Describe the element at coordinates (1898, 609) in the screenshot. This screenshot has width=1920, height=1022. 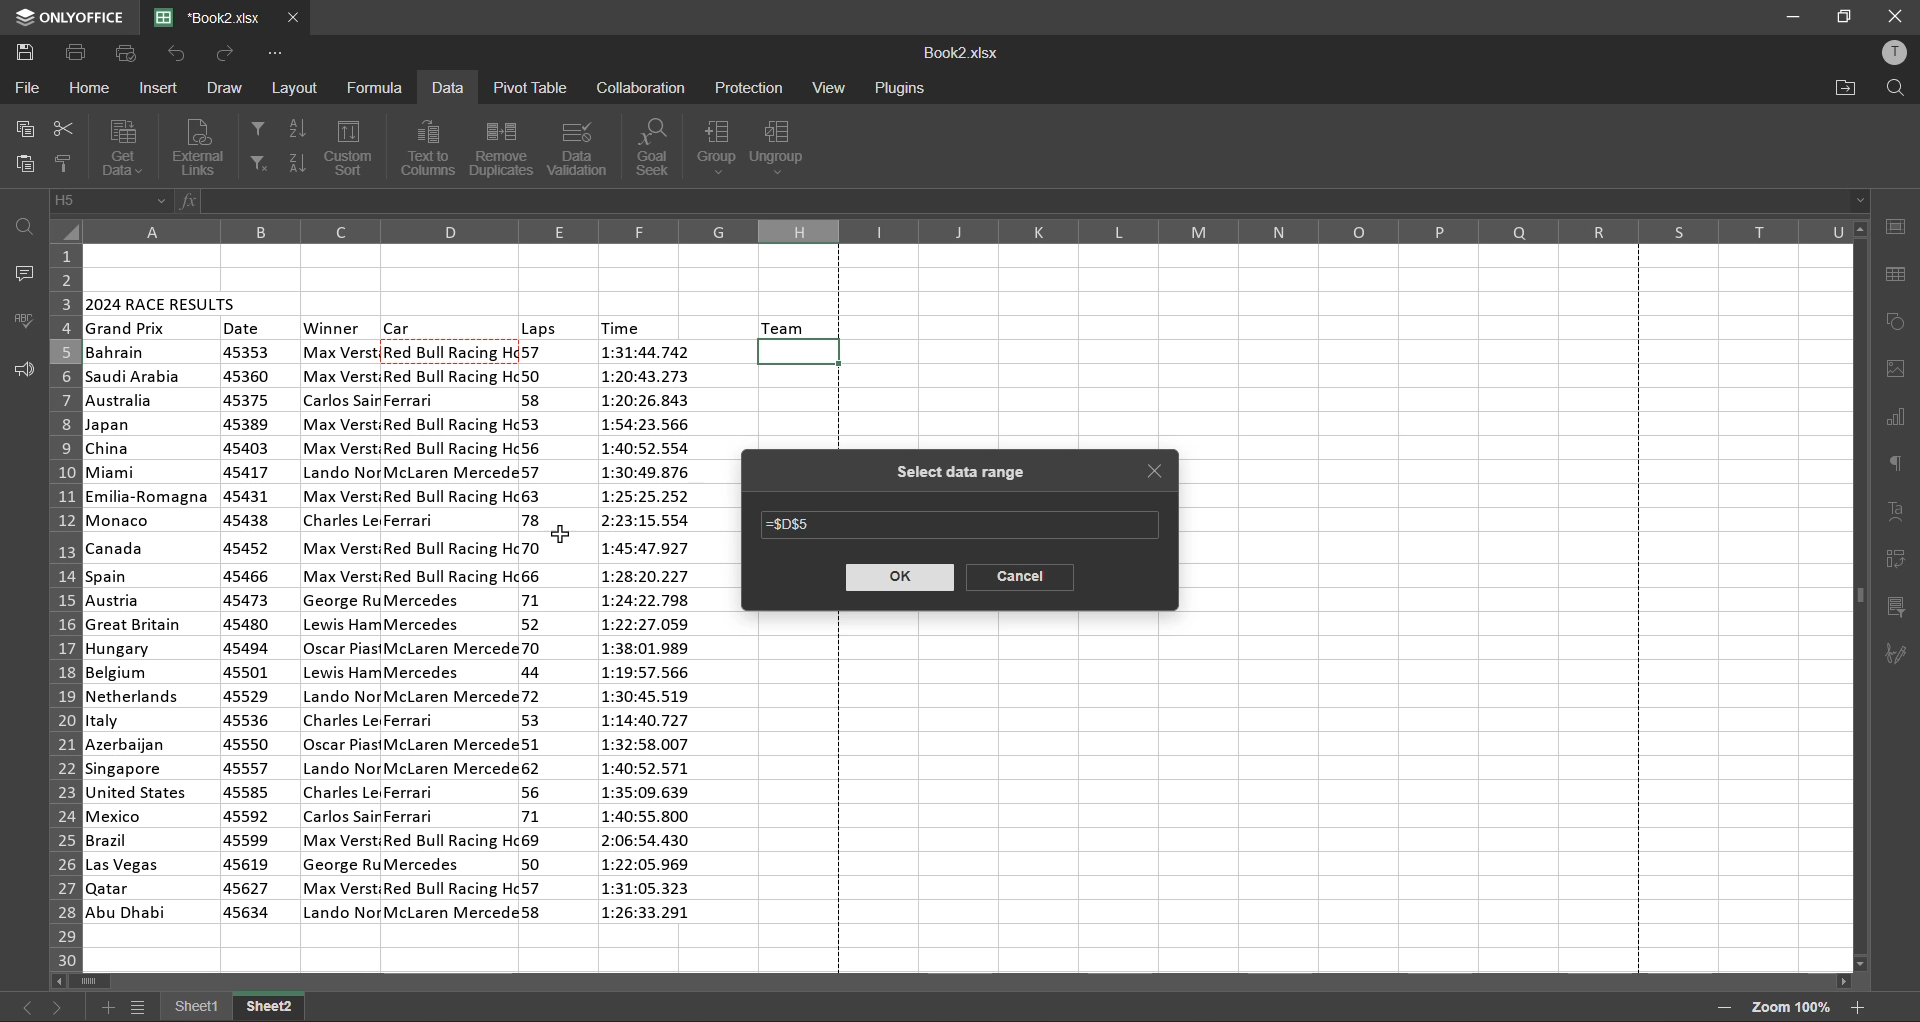
I see `slicer` at that location.